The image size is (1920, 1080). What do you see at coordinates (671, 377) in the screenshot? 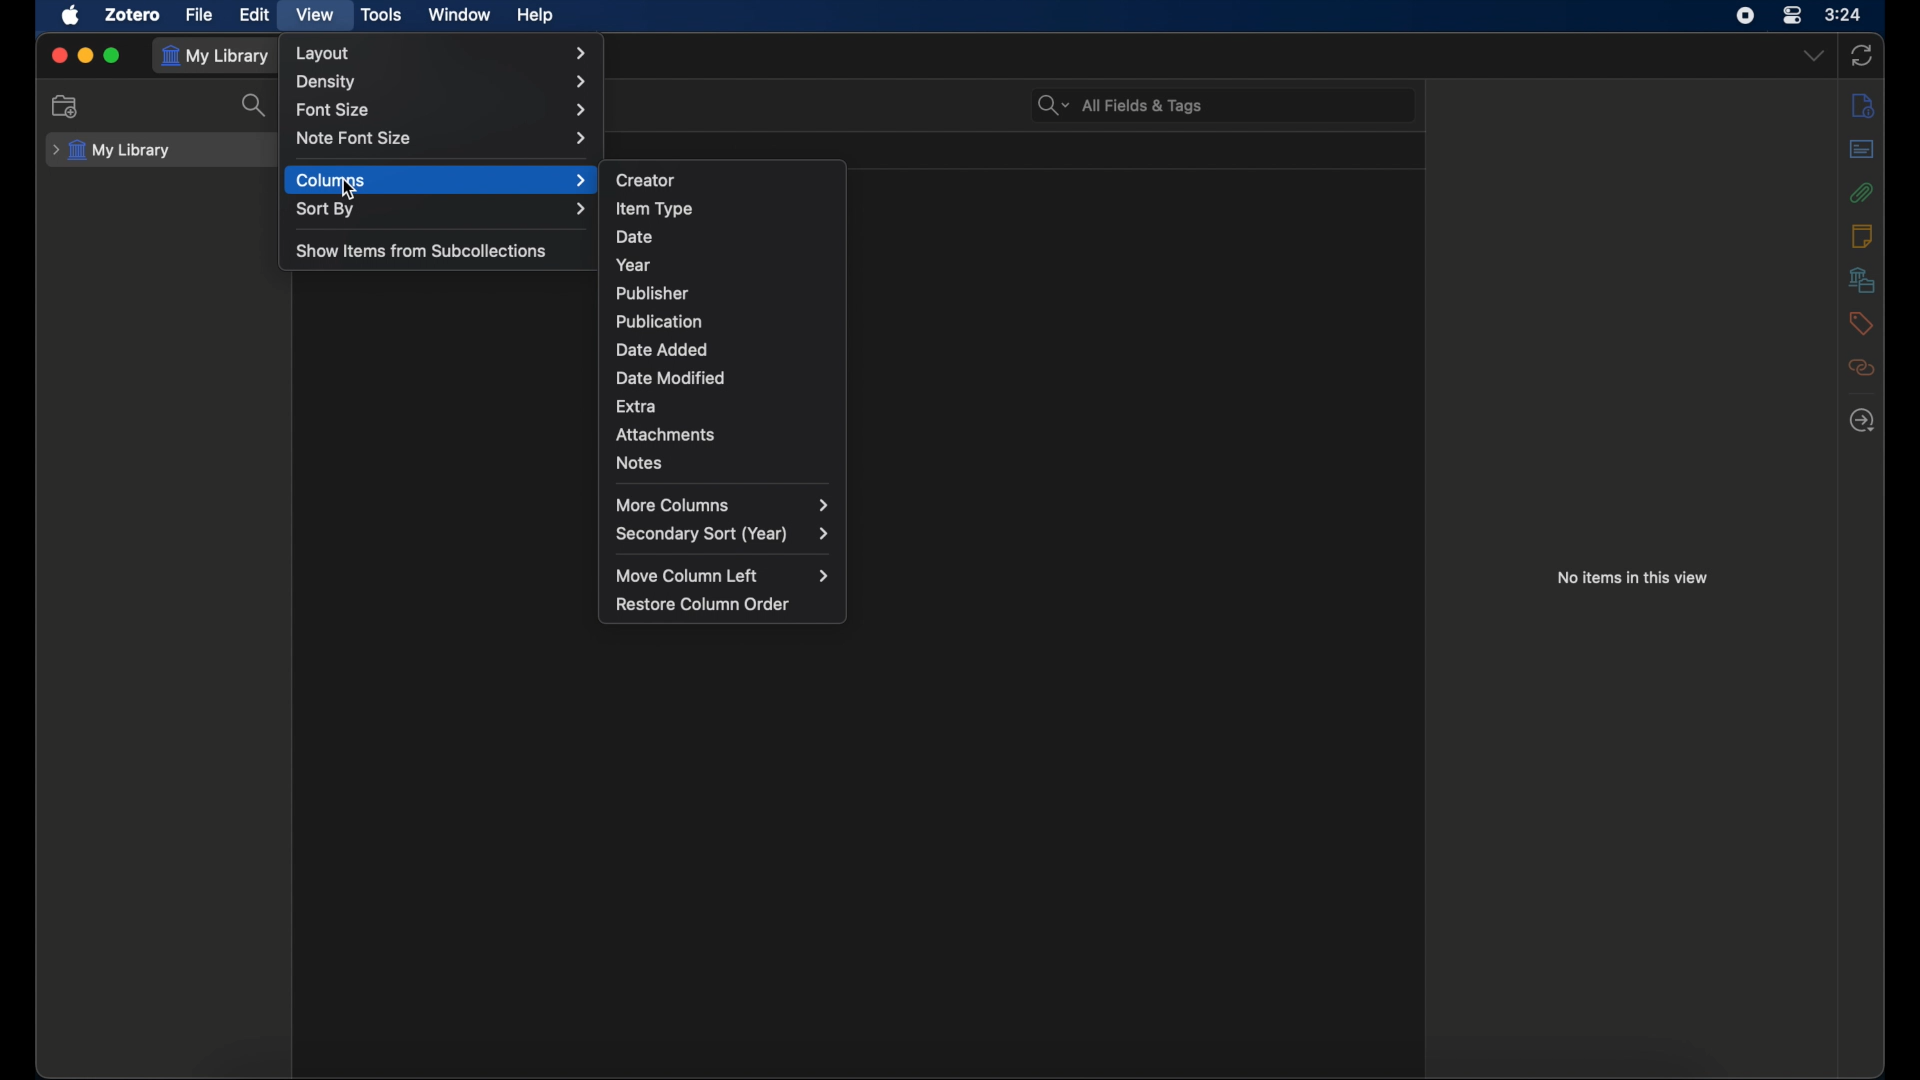
I see `date modified` at bounding box center [671, 377].